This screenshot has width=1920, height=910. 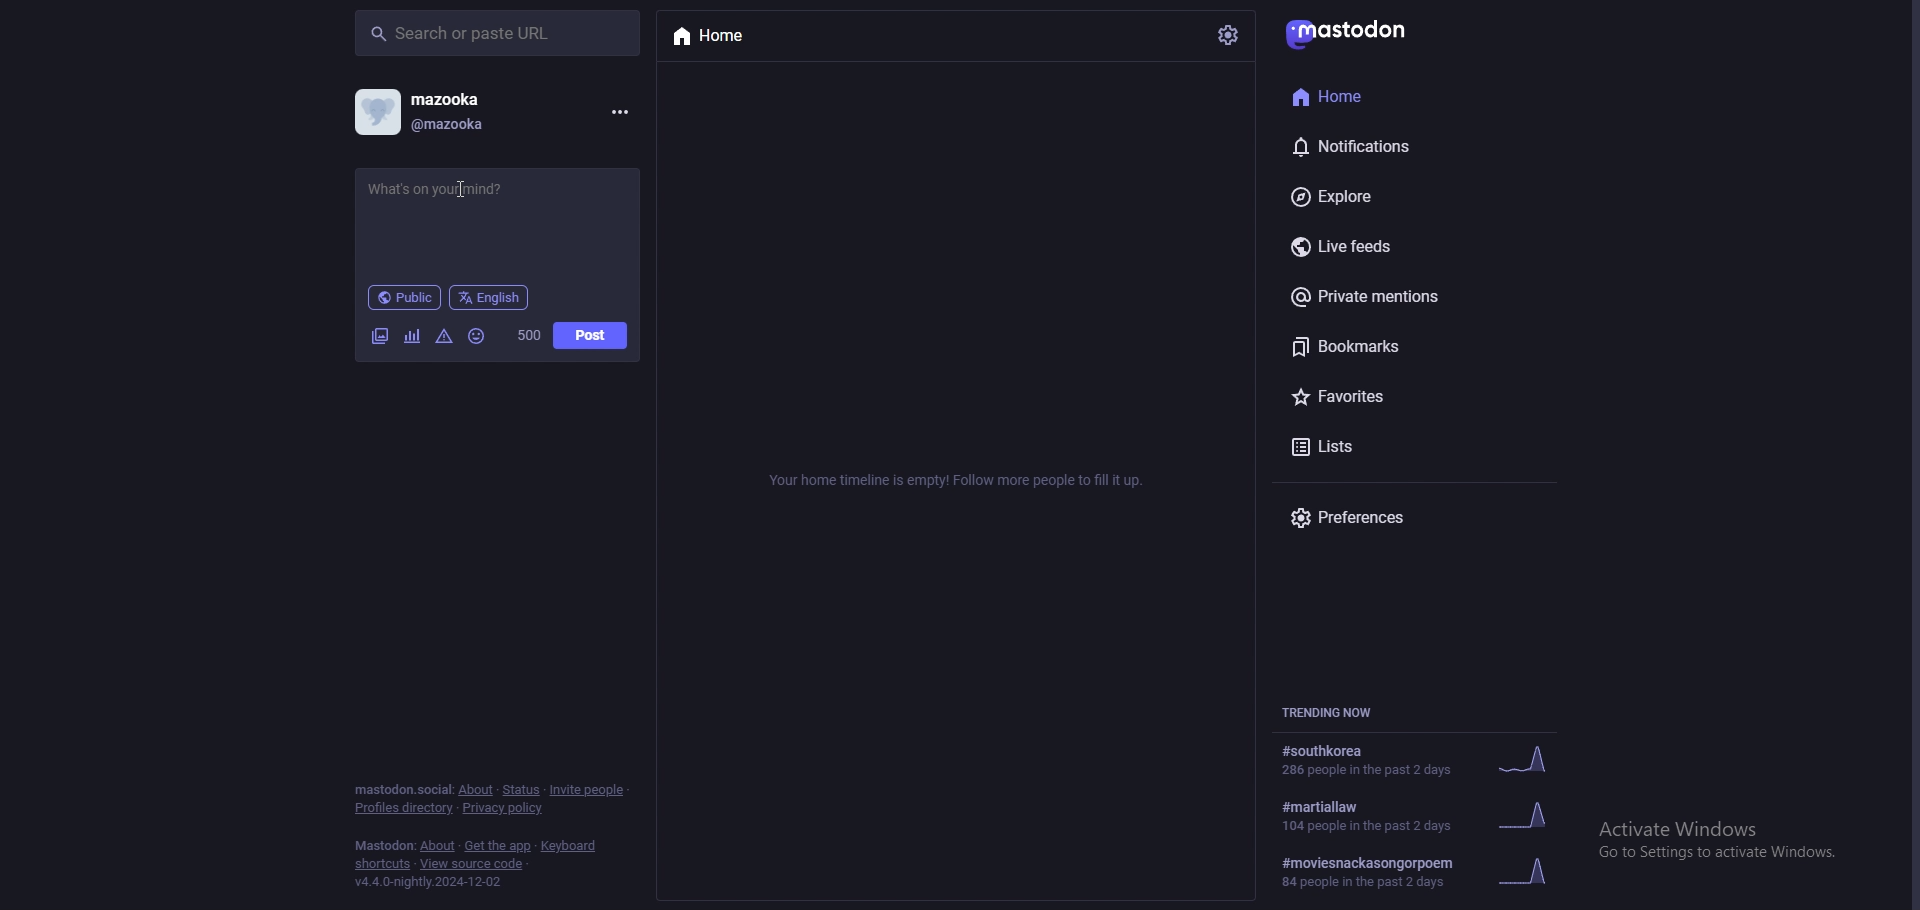 What do you see at coordinates (490, 297) in the screenshot?
I see `language` at bounding box center [490, 297].